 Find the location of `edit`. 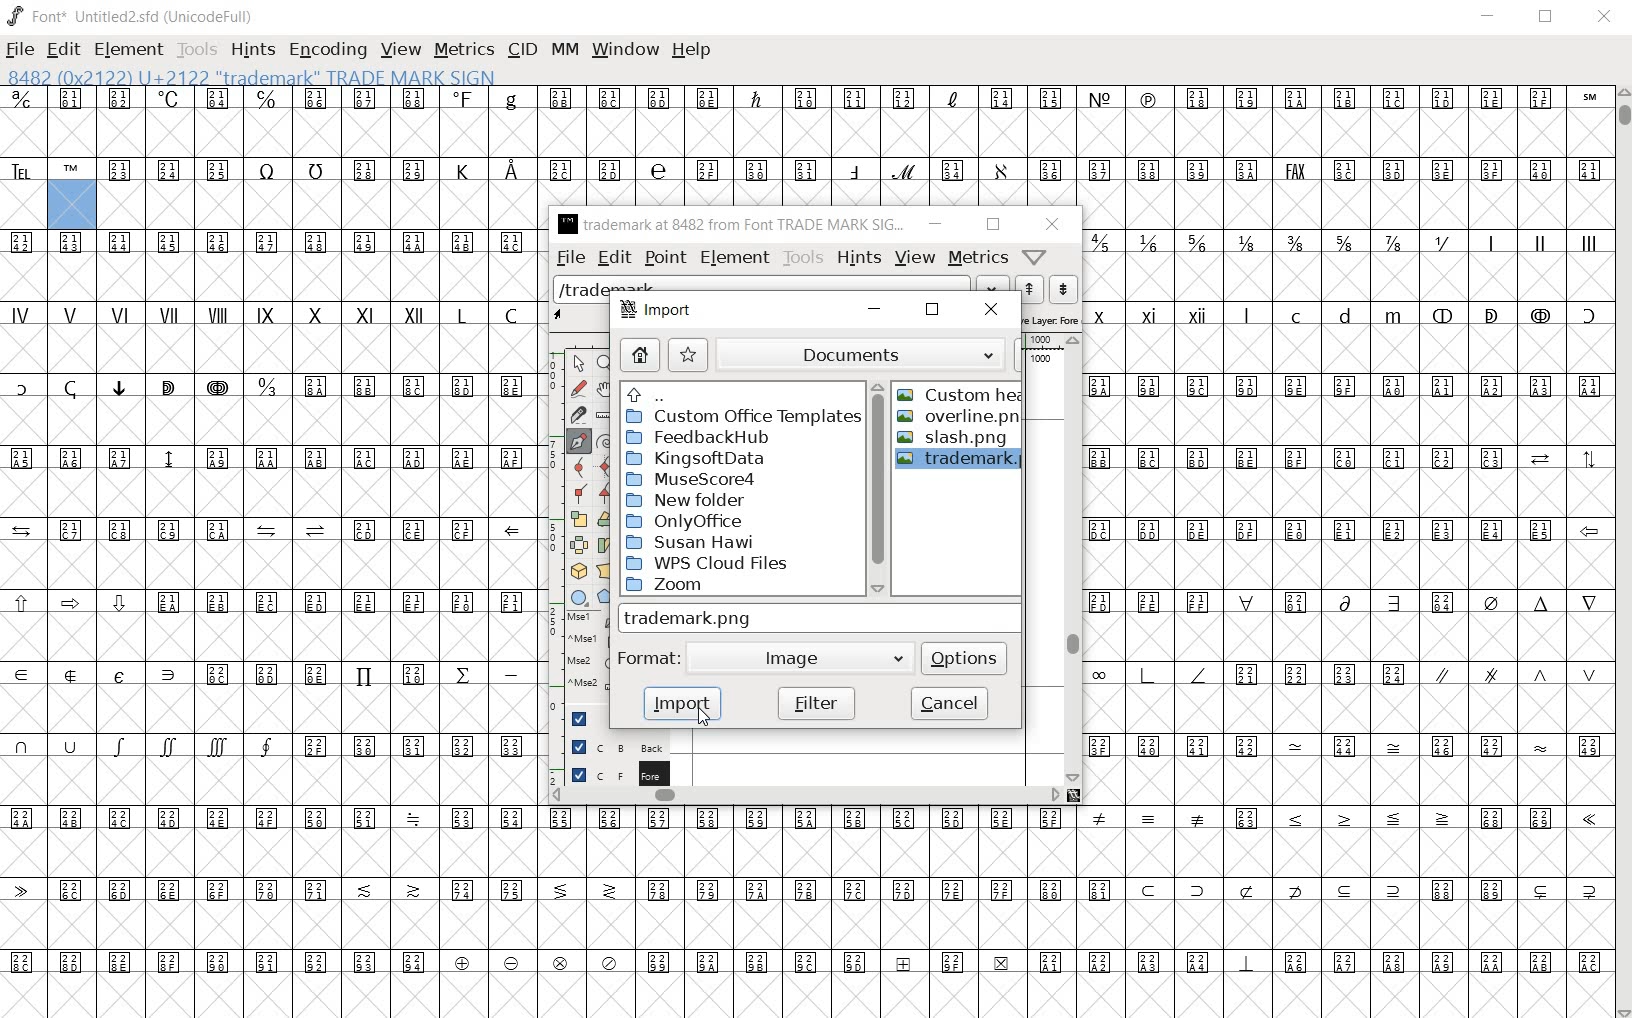

edit is located at coordinates (615, 258).